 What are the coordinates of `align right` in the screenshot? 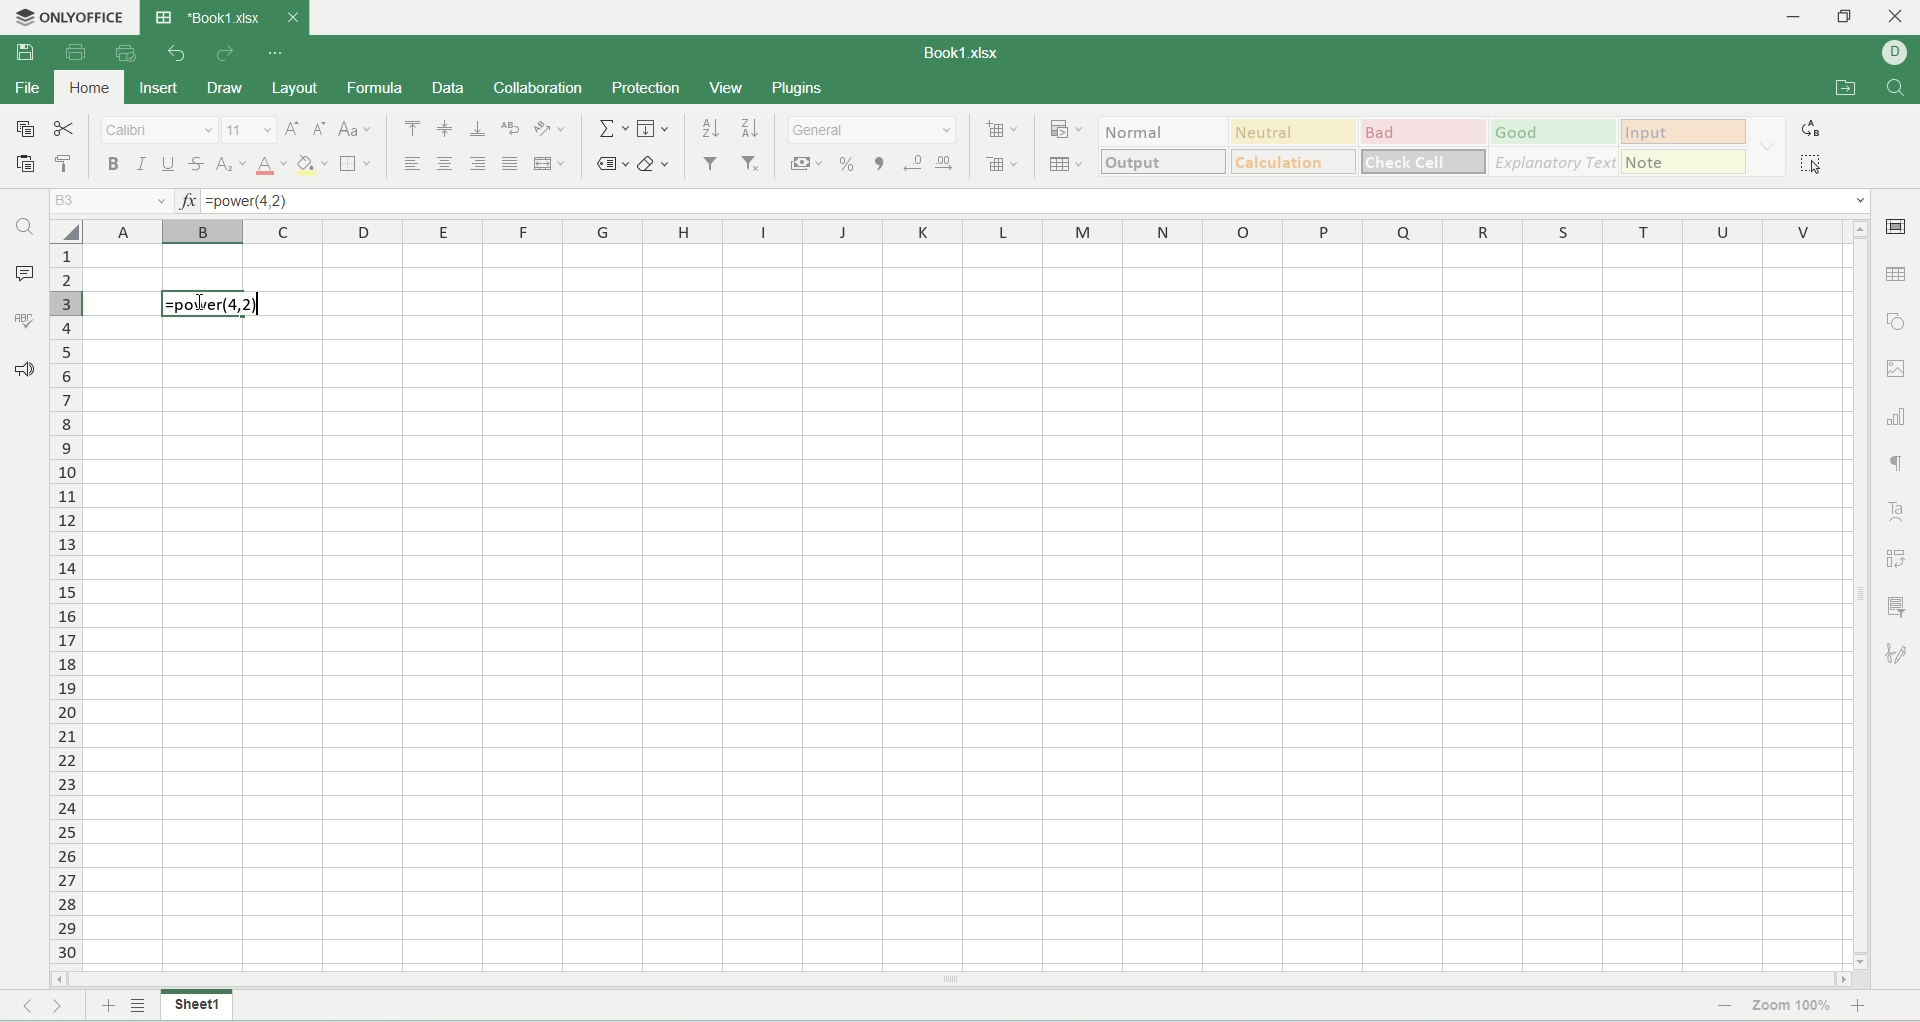 It's located at (477, 162).